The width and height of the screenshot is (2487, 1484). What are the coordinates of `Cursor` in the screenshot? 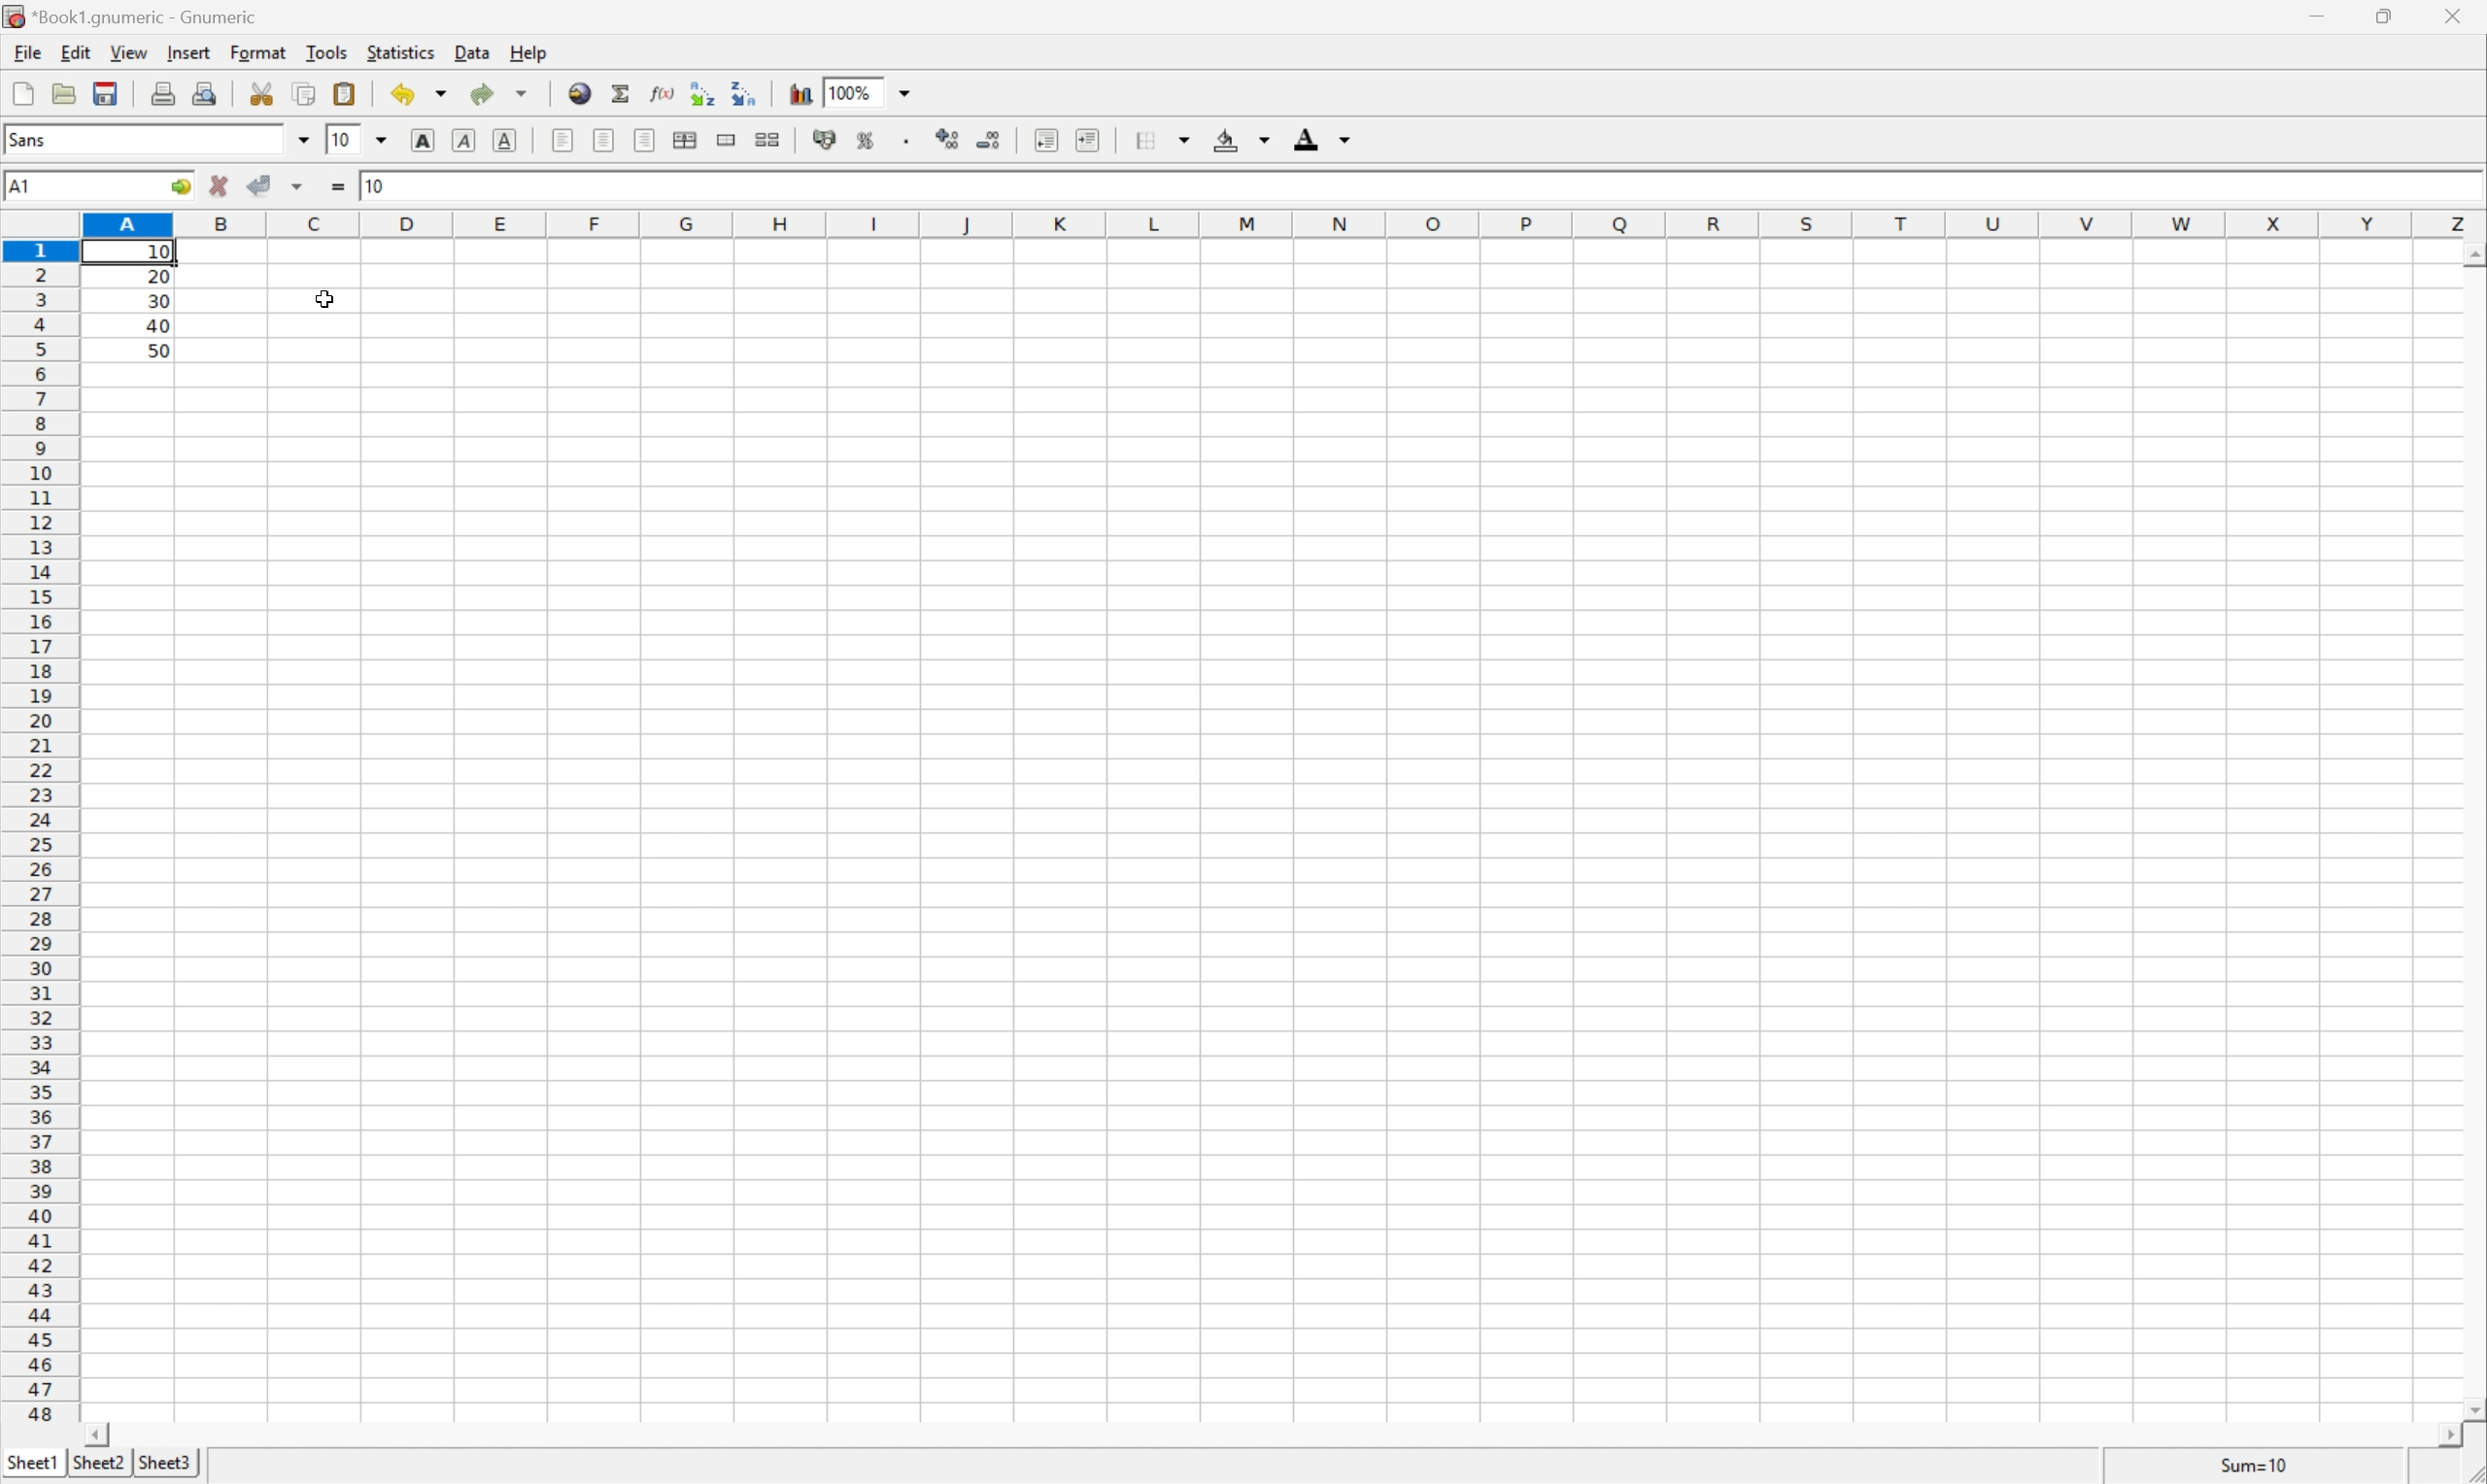 It's located at (325, 301).